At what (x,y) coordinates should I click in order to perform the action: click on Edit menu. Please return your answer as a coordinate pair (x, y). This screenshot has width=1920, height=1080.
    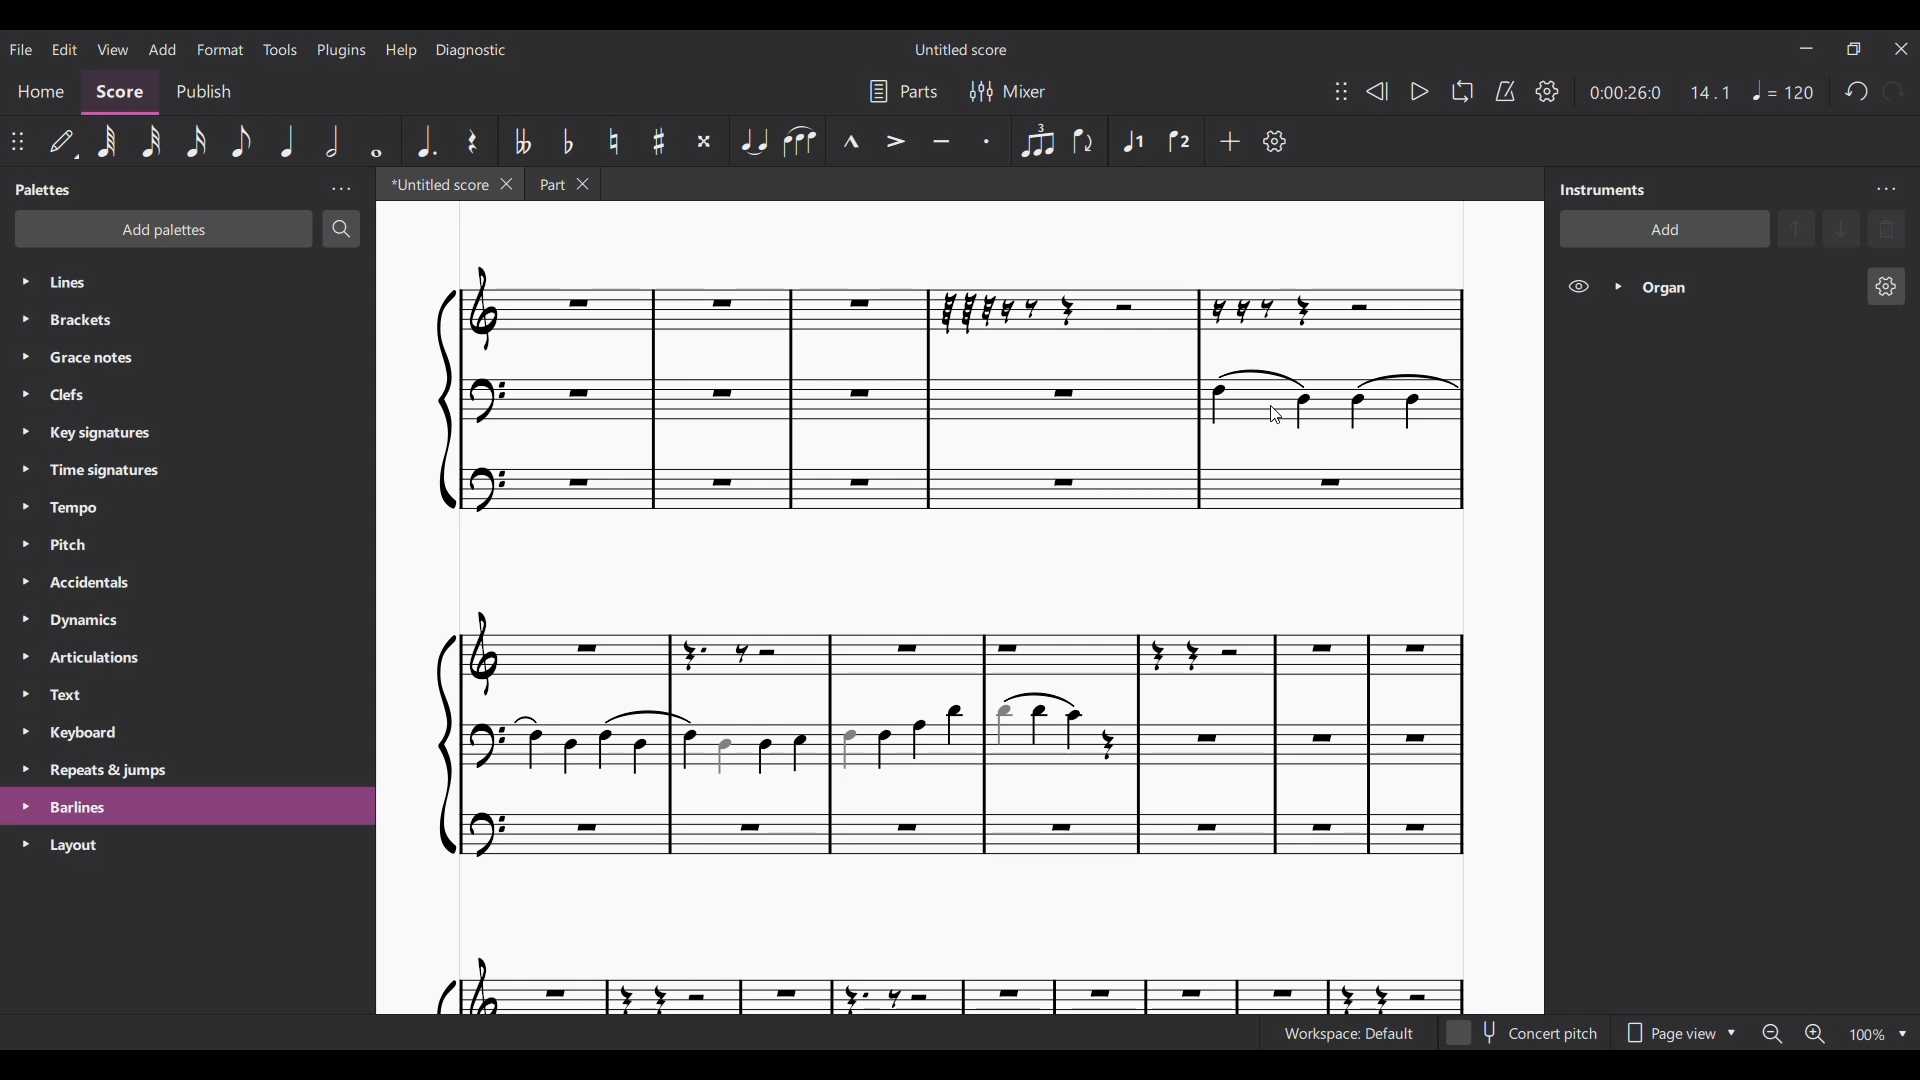
    Looking at the image, I should click on (63, 48).